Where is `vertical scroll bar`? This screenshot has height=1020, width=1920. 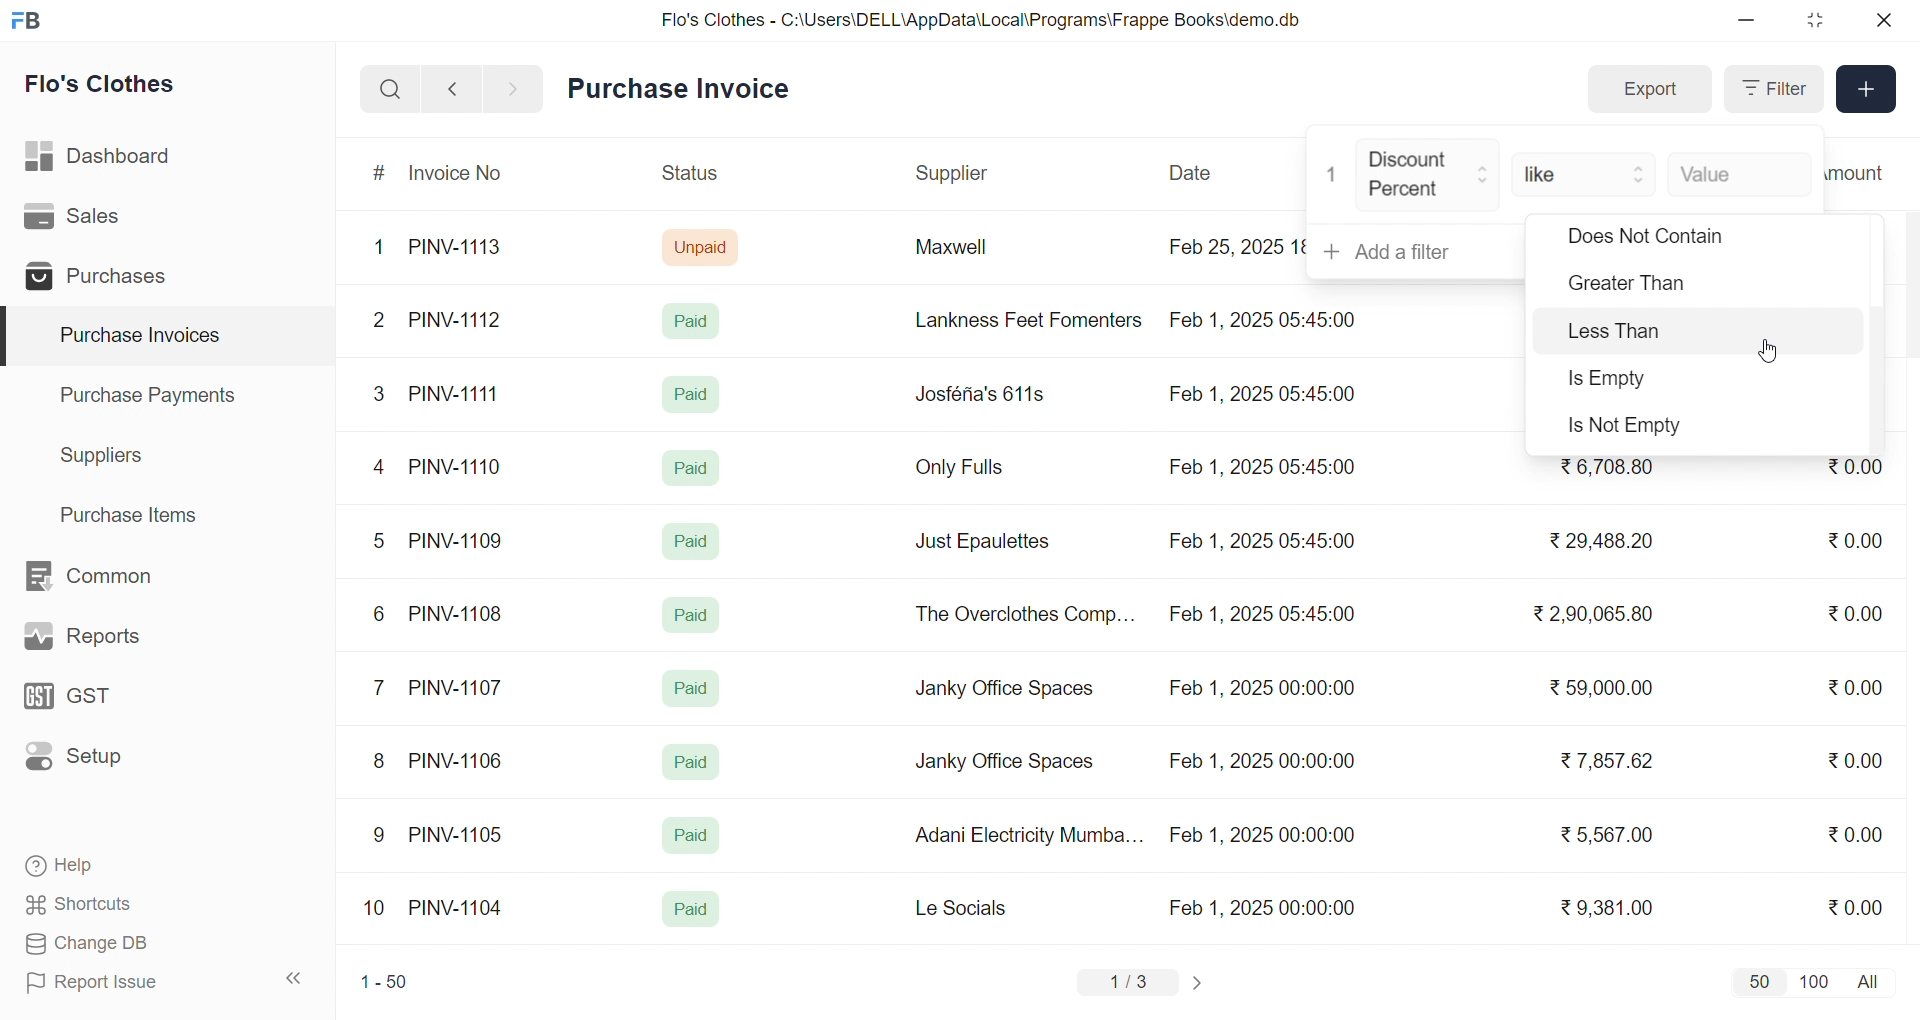 vertical scroll bar is located at coordinates (1878, 379).